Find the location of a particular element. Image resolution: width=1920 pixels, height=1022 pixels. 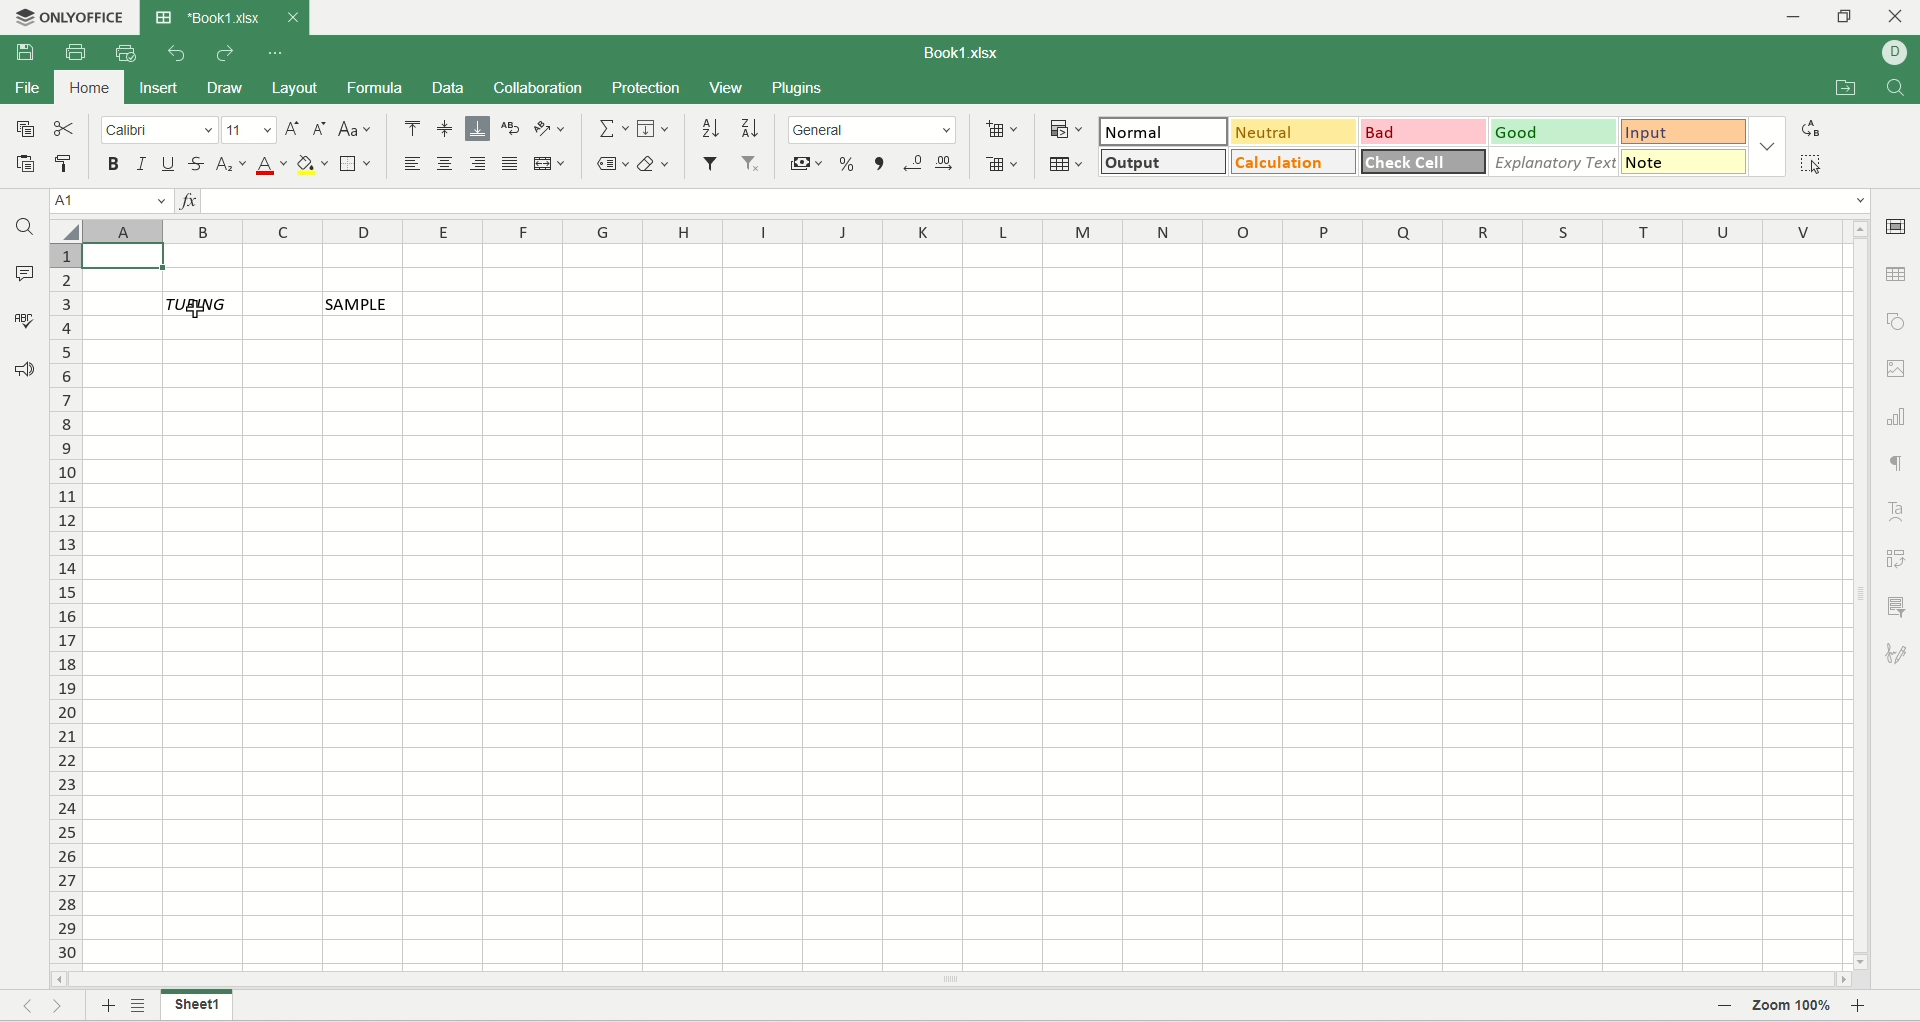

comma style is located at coordinates (881, 165).